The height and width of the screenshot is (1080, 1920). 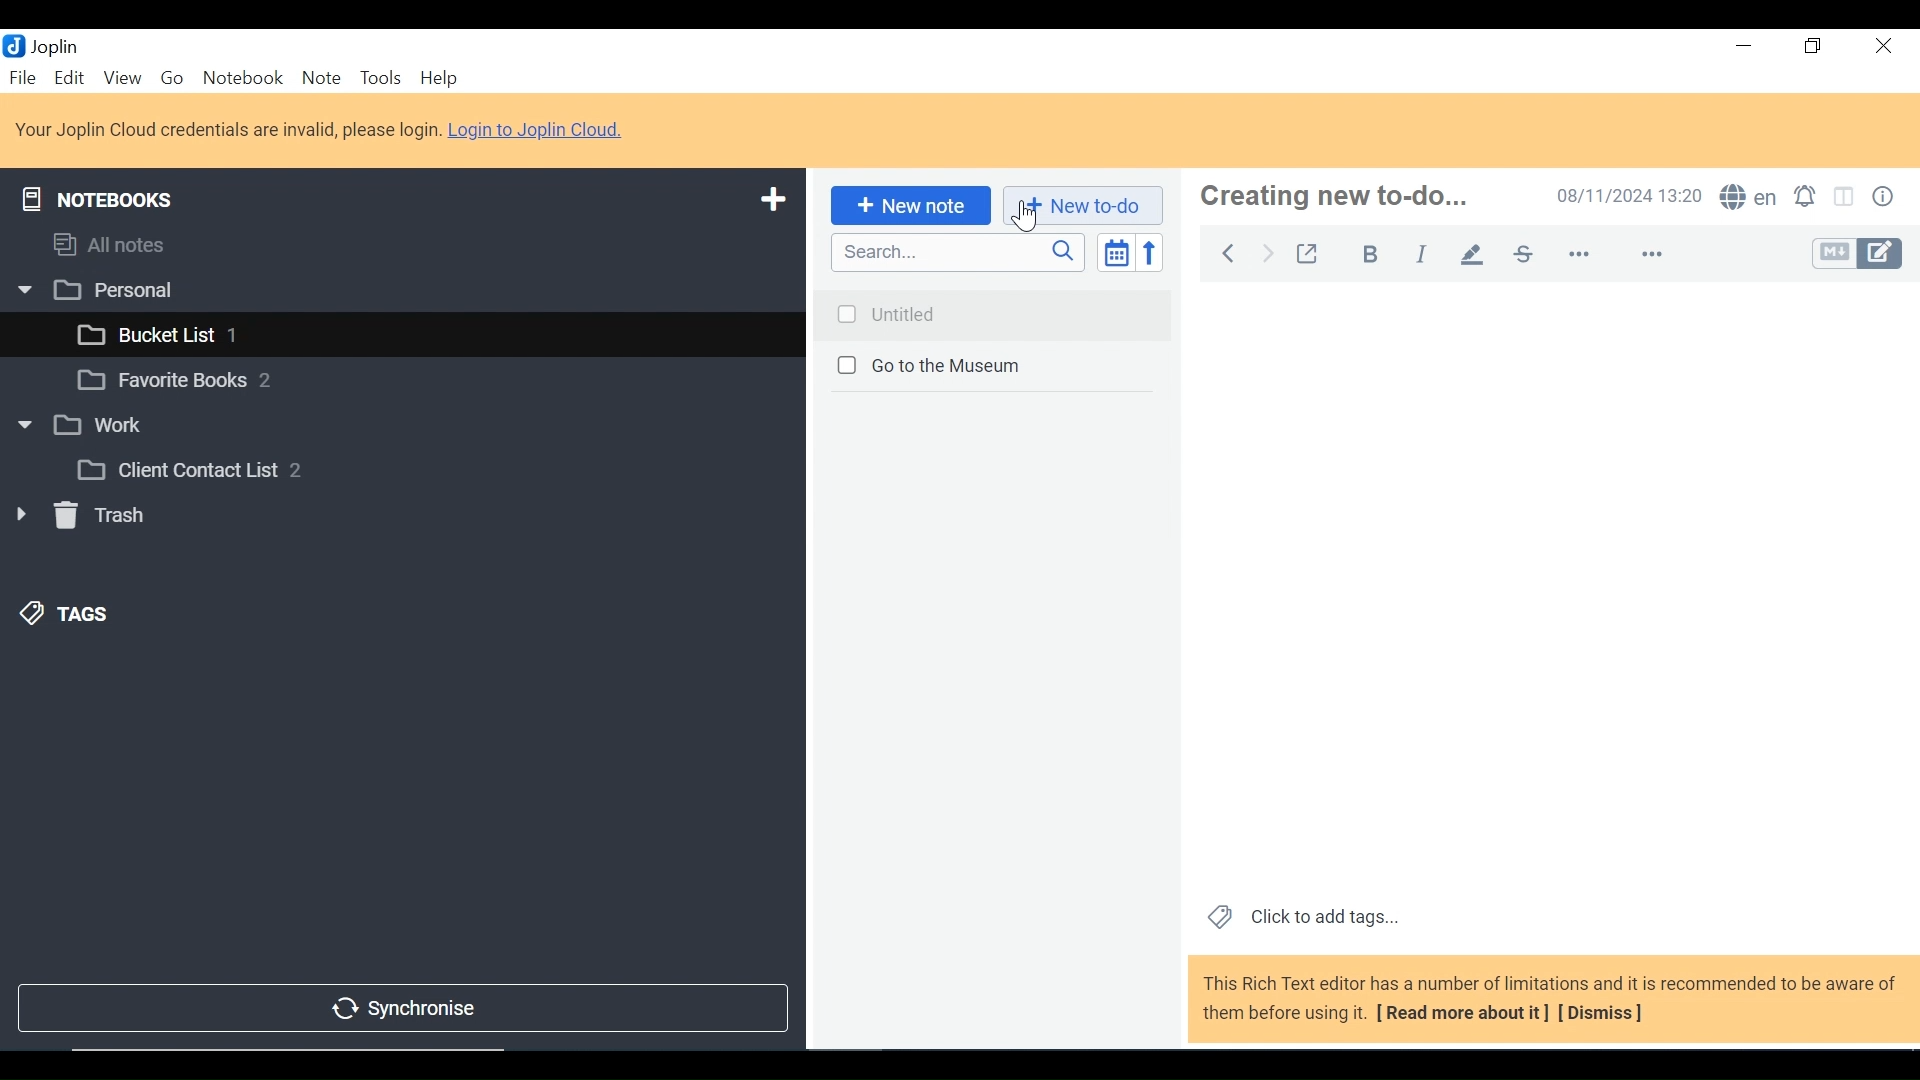 I want to click on minimize, so click(x=1744, y=49).